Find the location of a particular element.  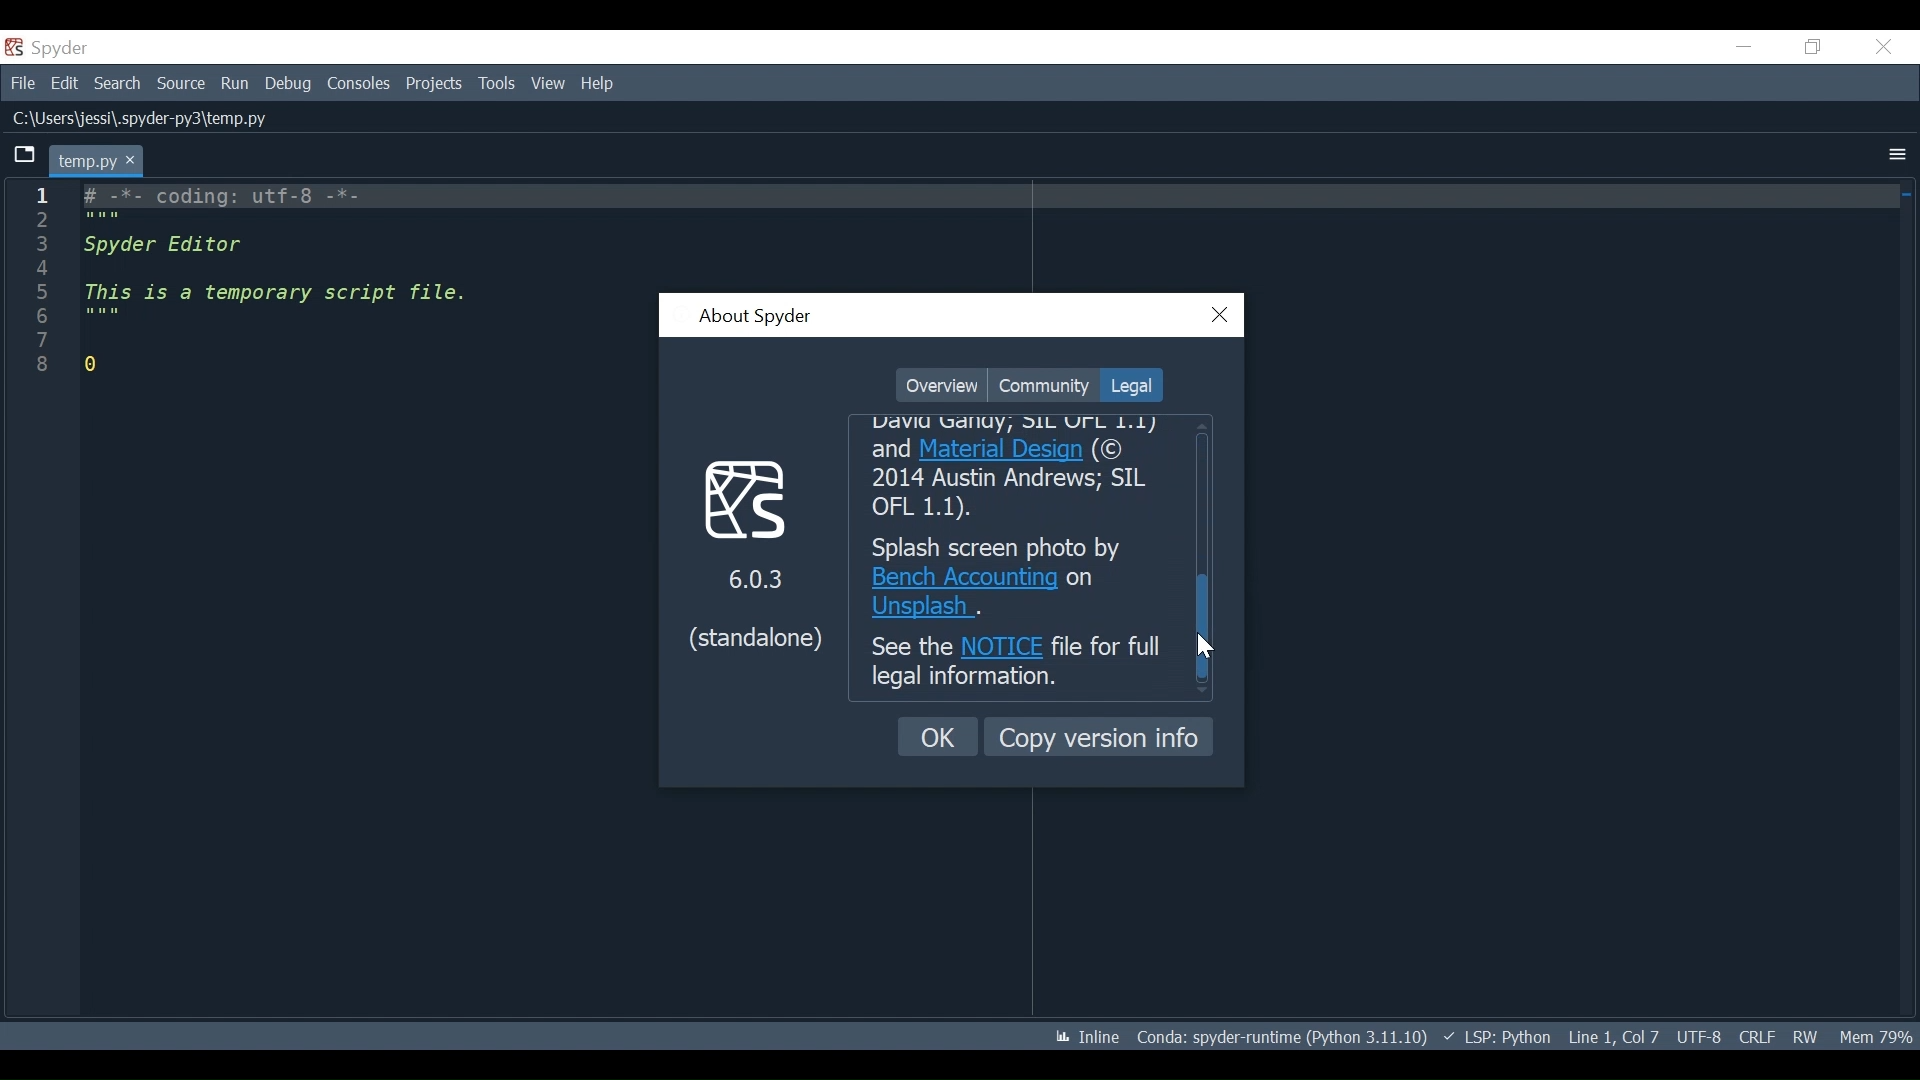

Close is located at coordinates (1221, 316).